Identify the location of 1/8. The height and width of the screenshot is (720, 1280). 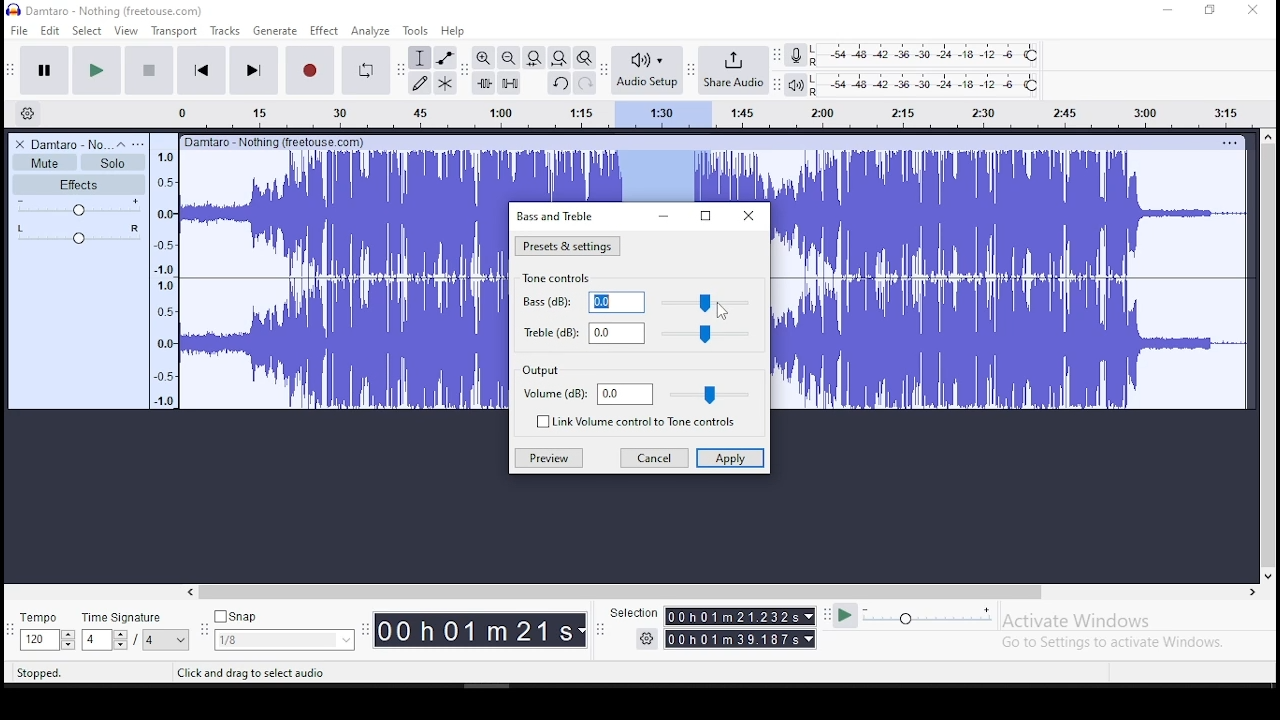
(269, 640).